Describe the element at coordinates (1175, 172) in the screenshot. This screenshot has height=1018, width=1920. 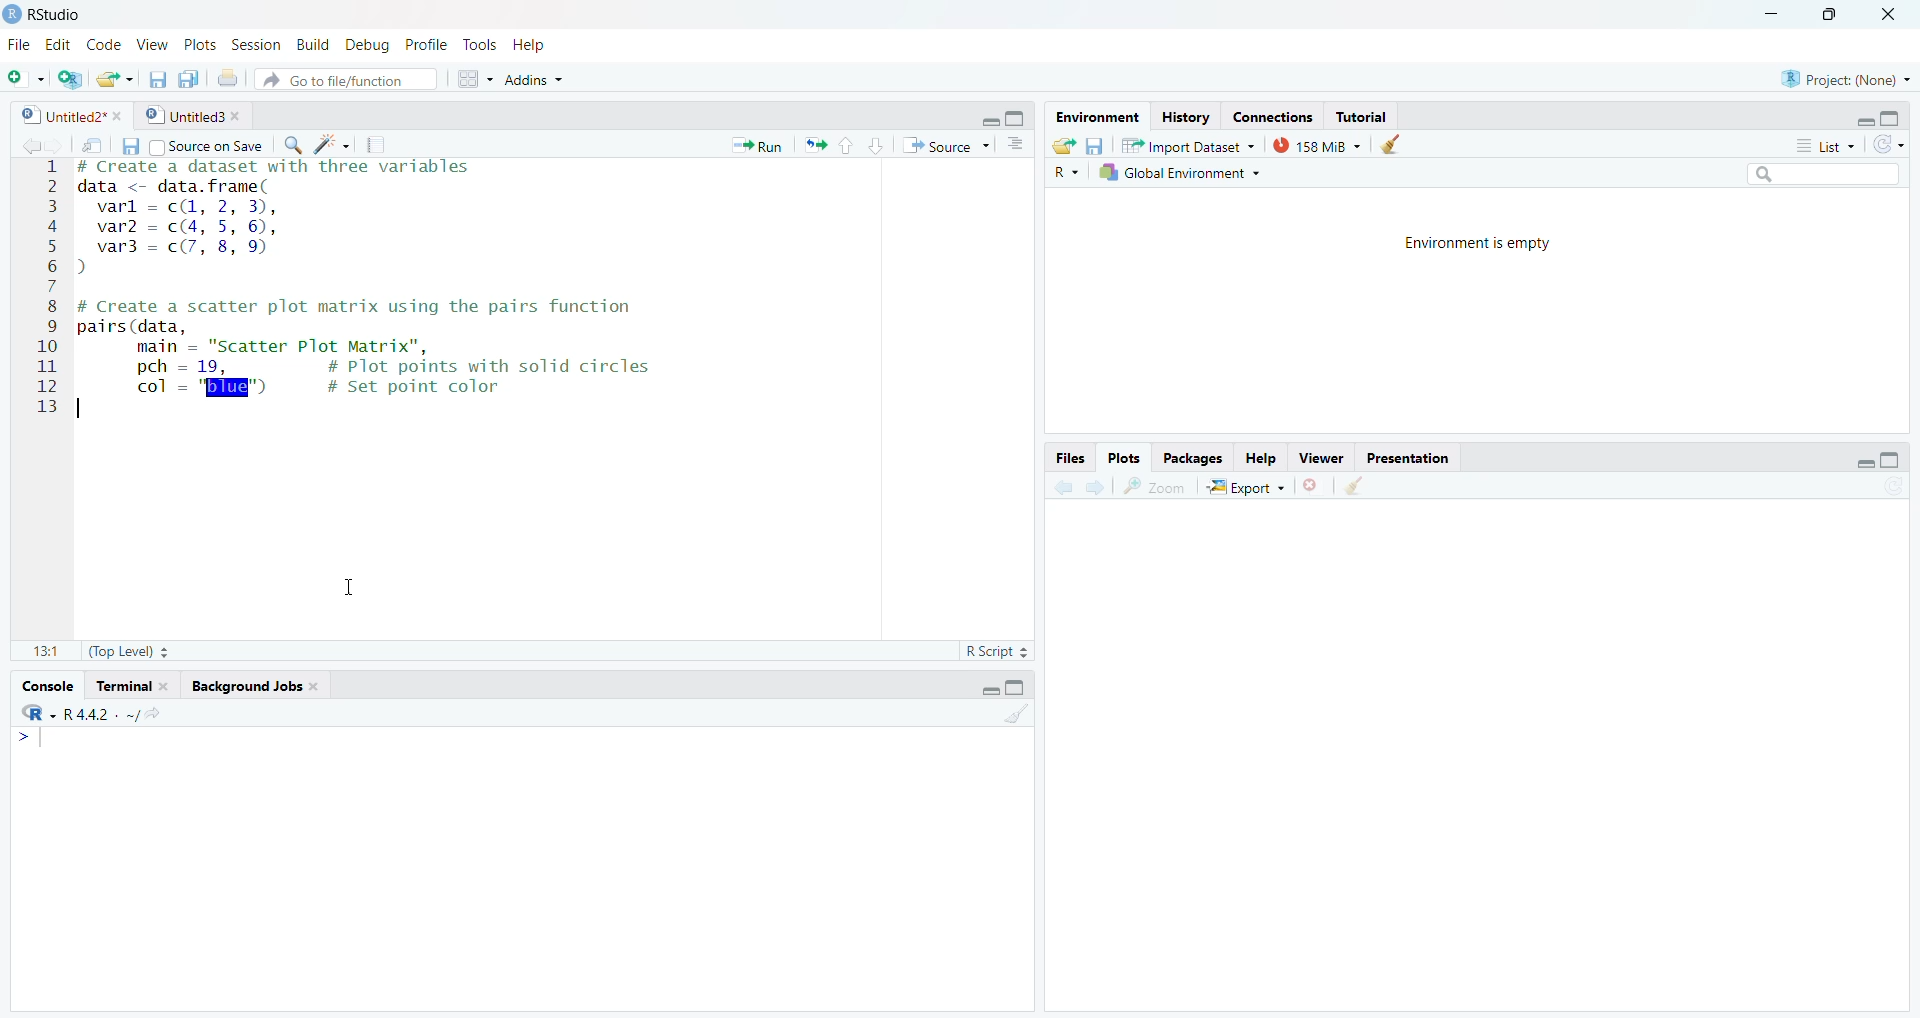
I see `b Global Environment -` at that location.